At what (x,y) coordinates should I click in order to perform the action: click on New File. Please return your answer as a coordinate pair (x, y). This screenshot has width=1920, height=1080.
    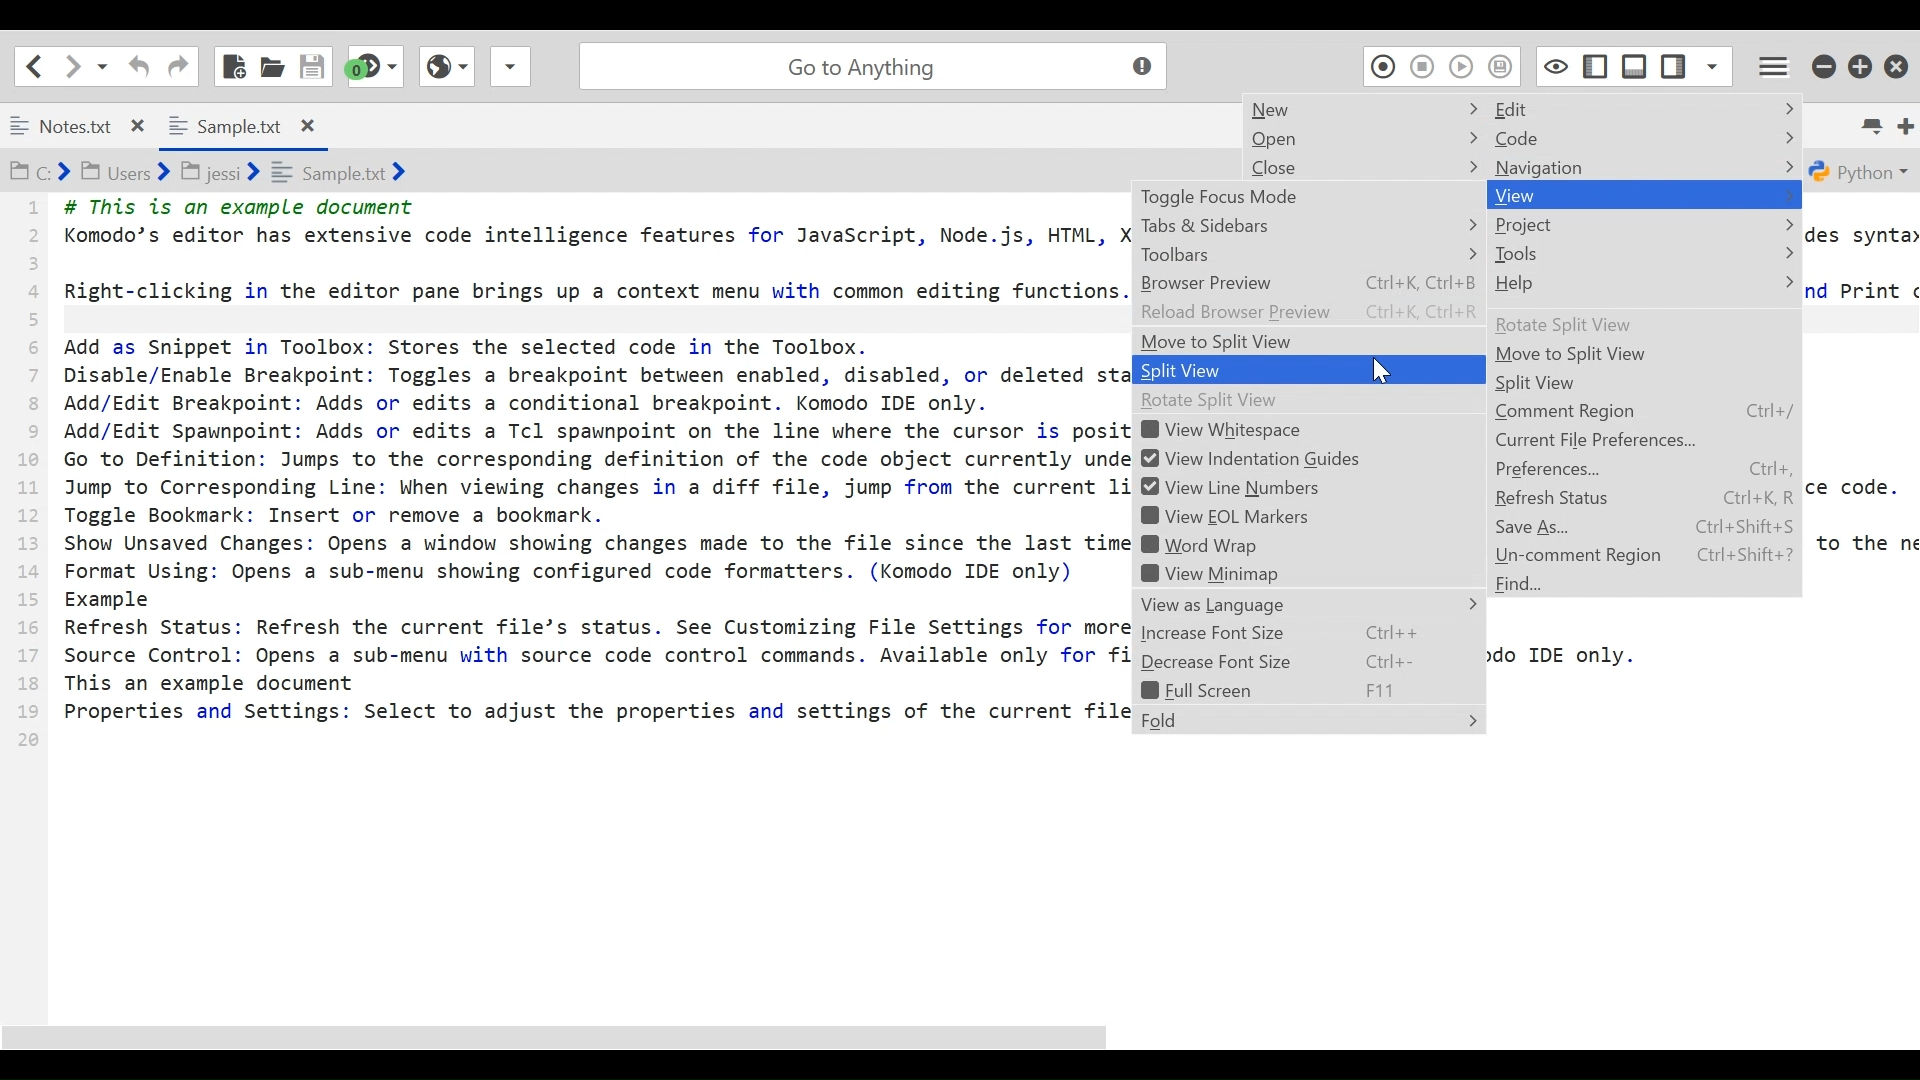
    Looking at the image, I should click on (232, 63).